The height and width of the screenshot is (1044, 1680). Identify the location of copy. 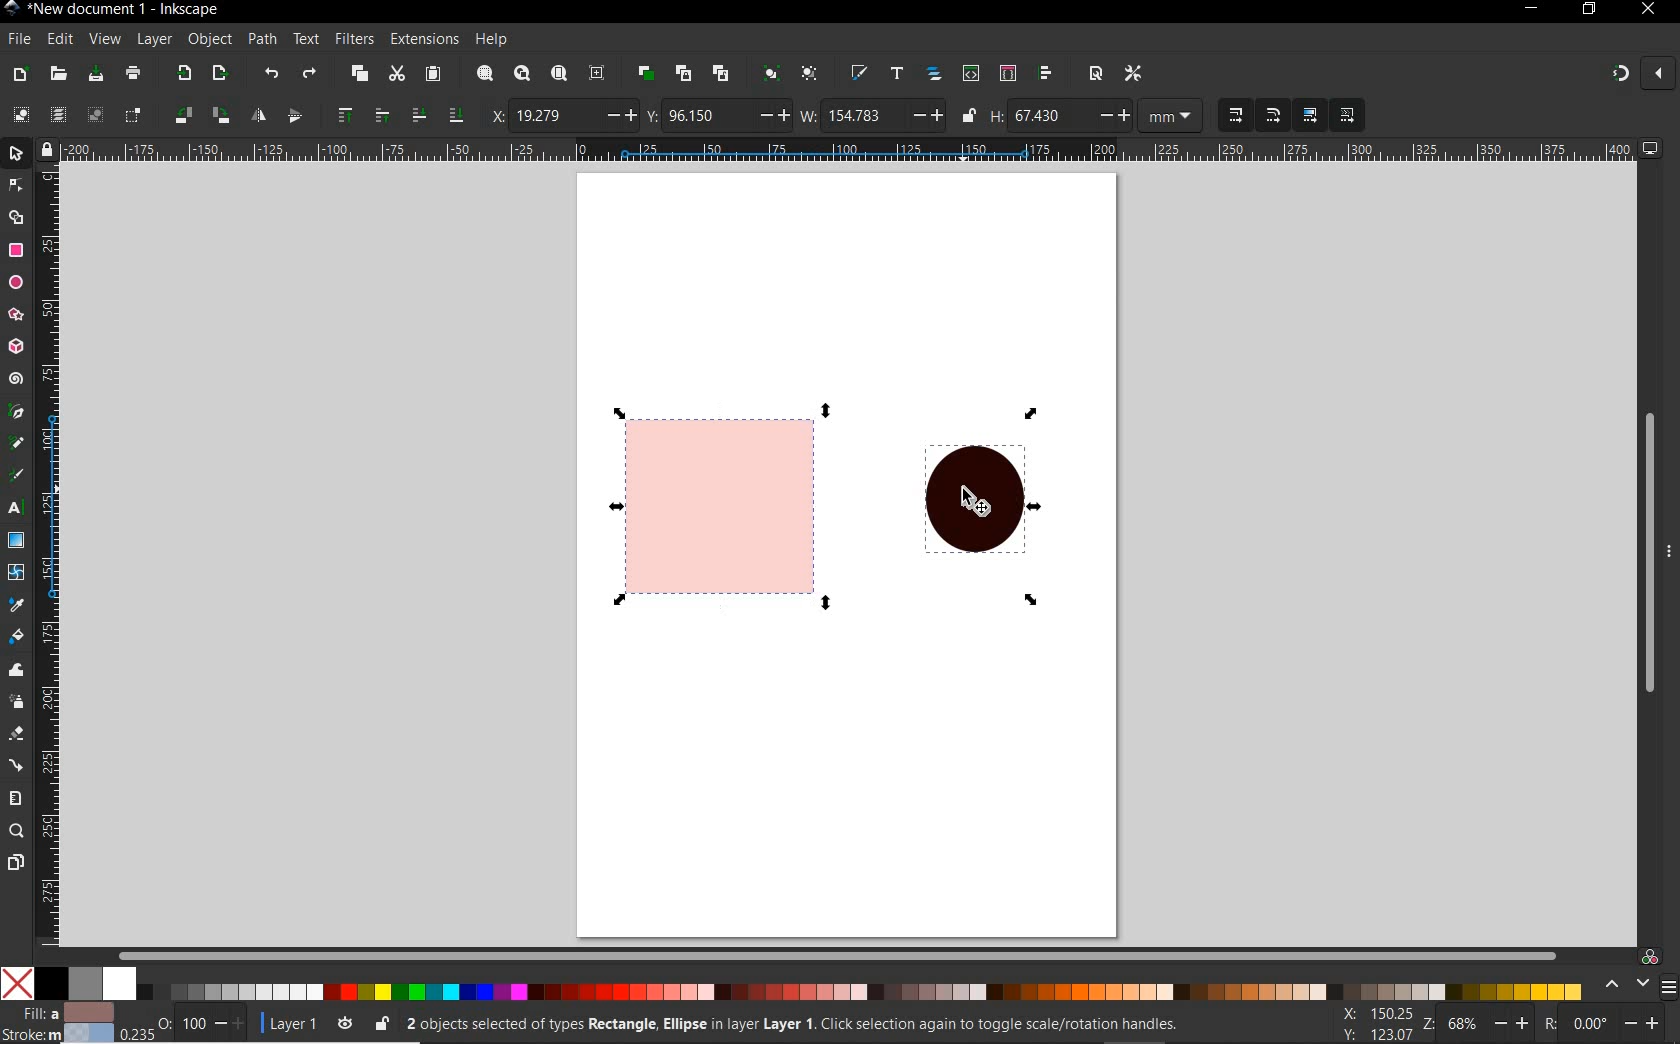
(359, 74).